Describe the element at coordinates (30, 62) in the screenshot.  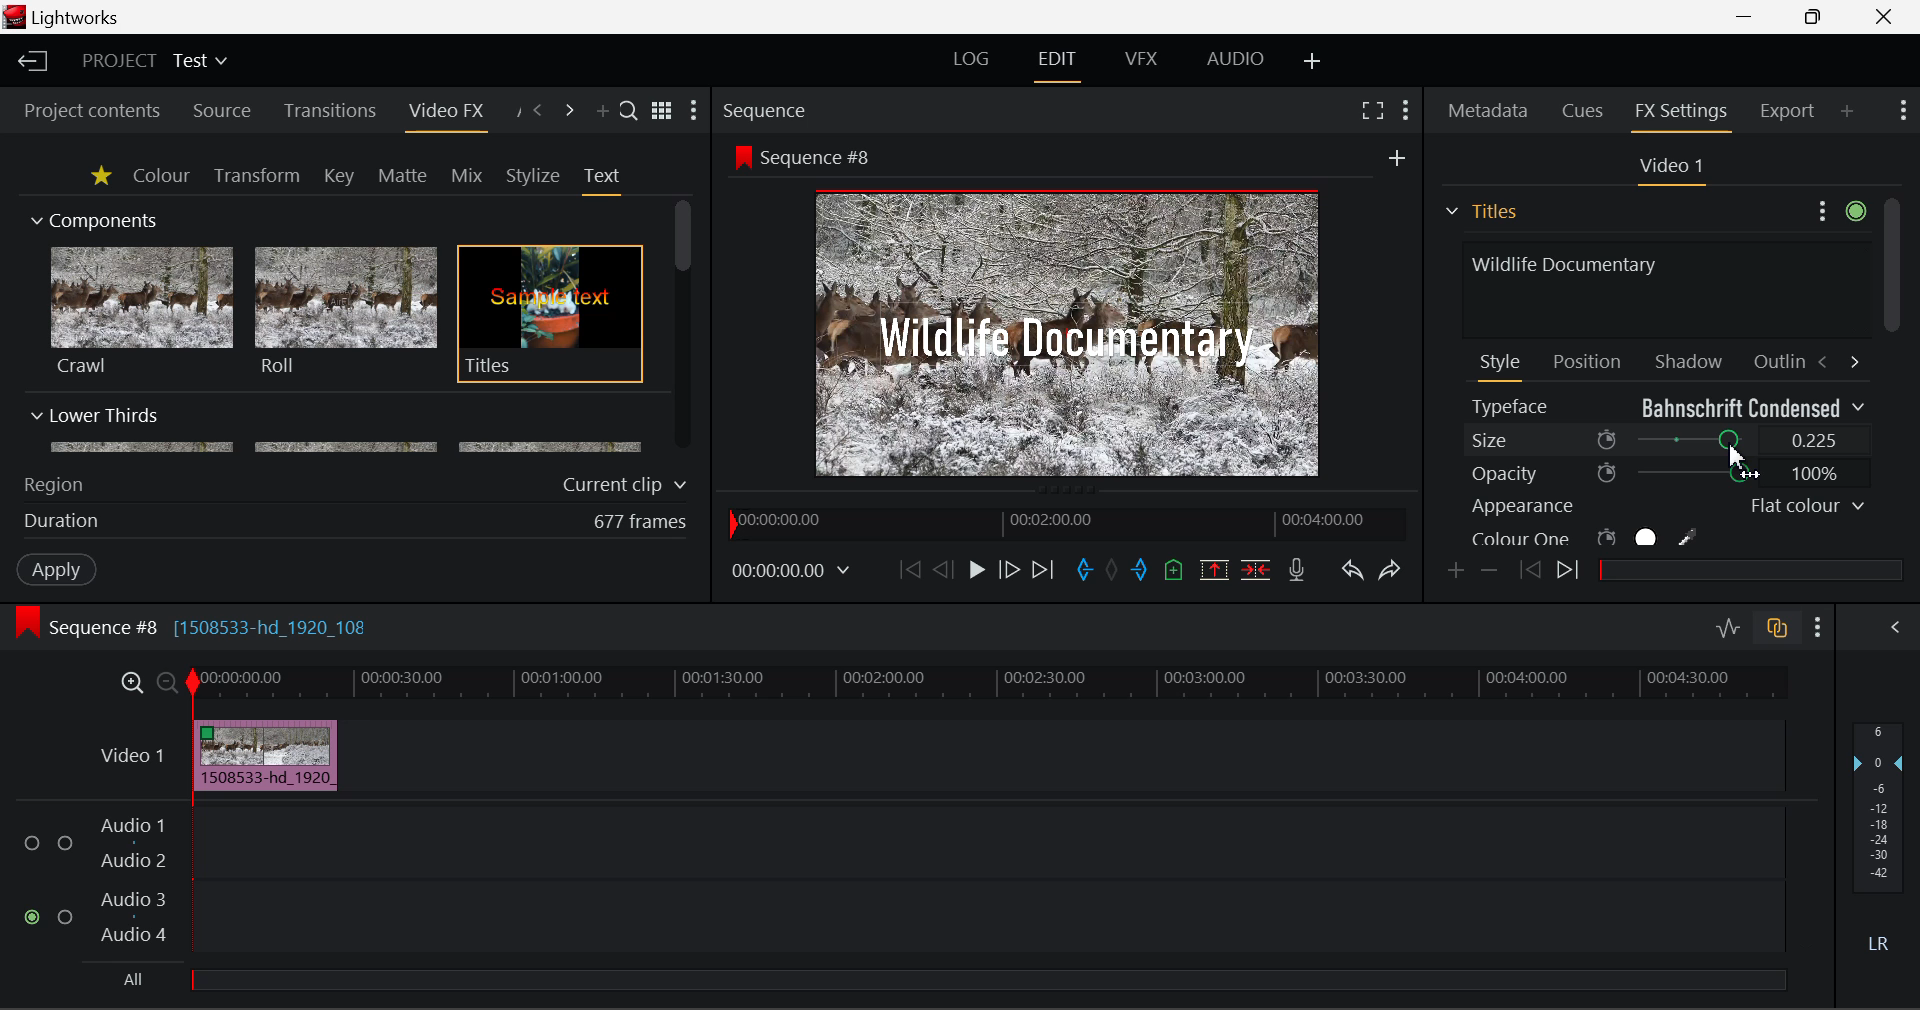
I see `Back to Homepage` at that location.